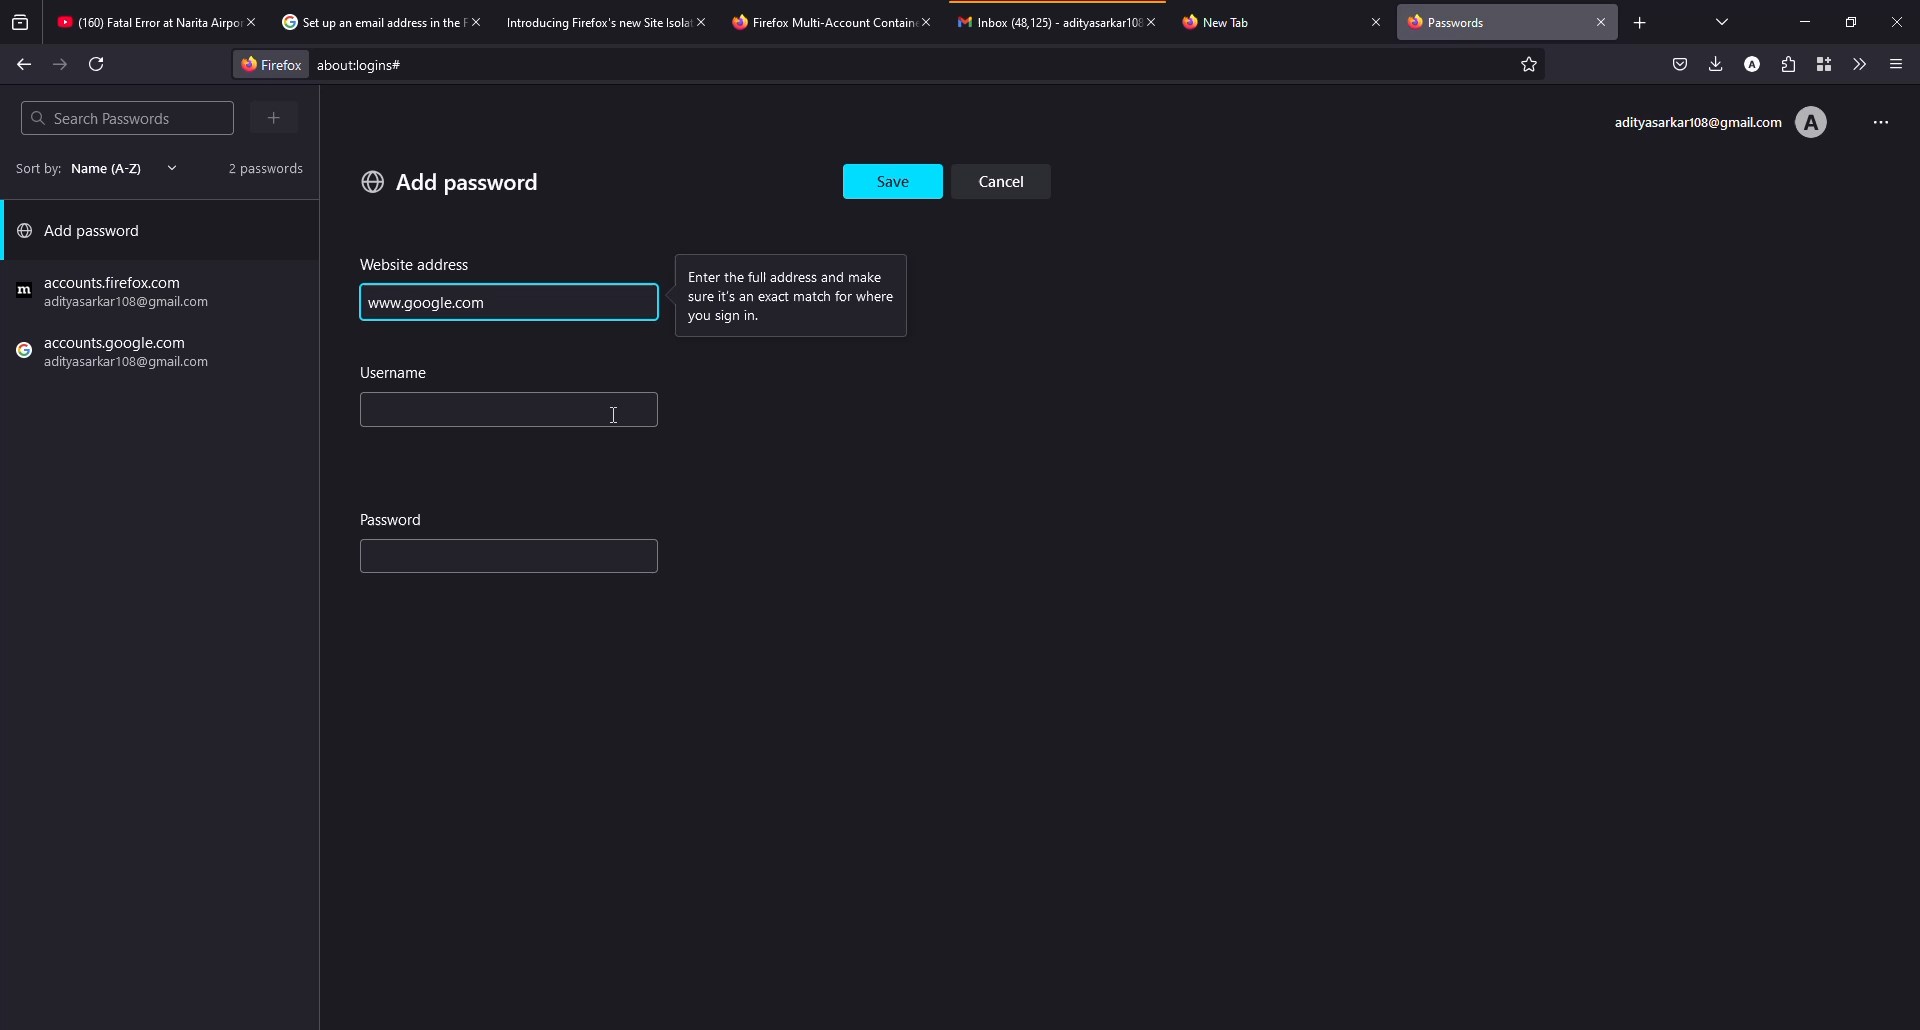  I want to click on favorites, so click(1526, 66).